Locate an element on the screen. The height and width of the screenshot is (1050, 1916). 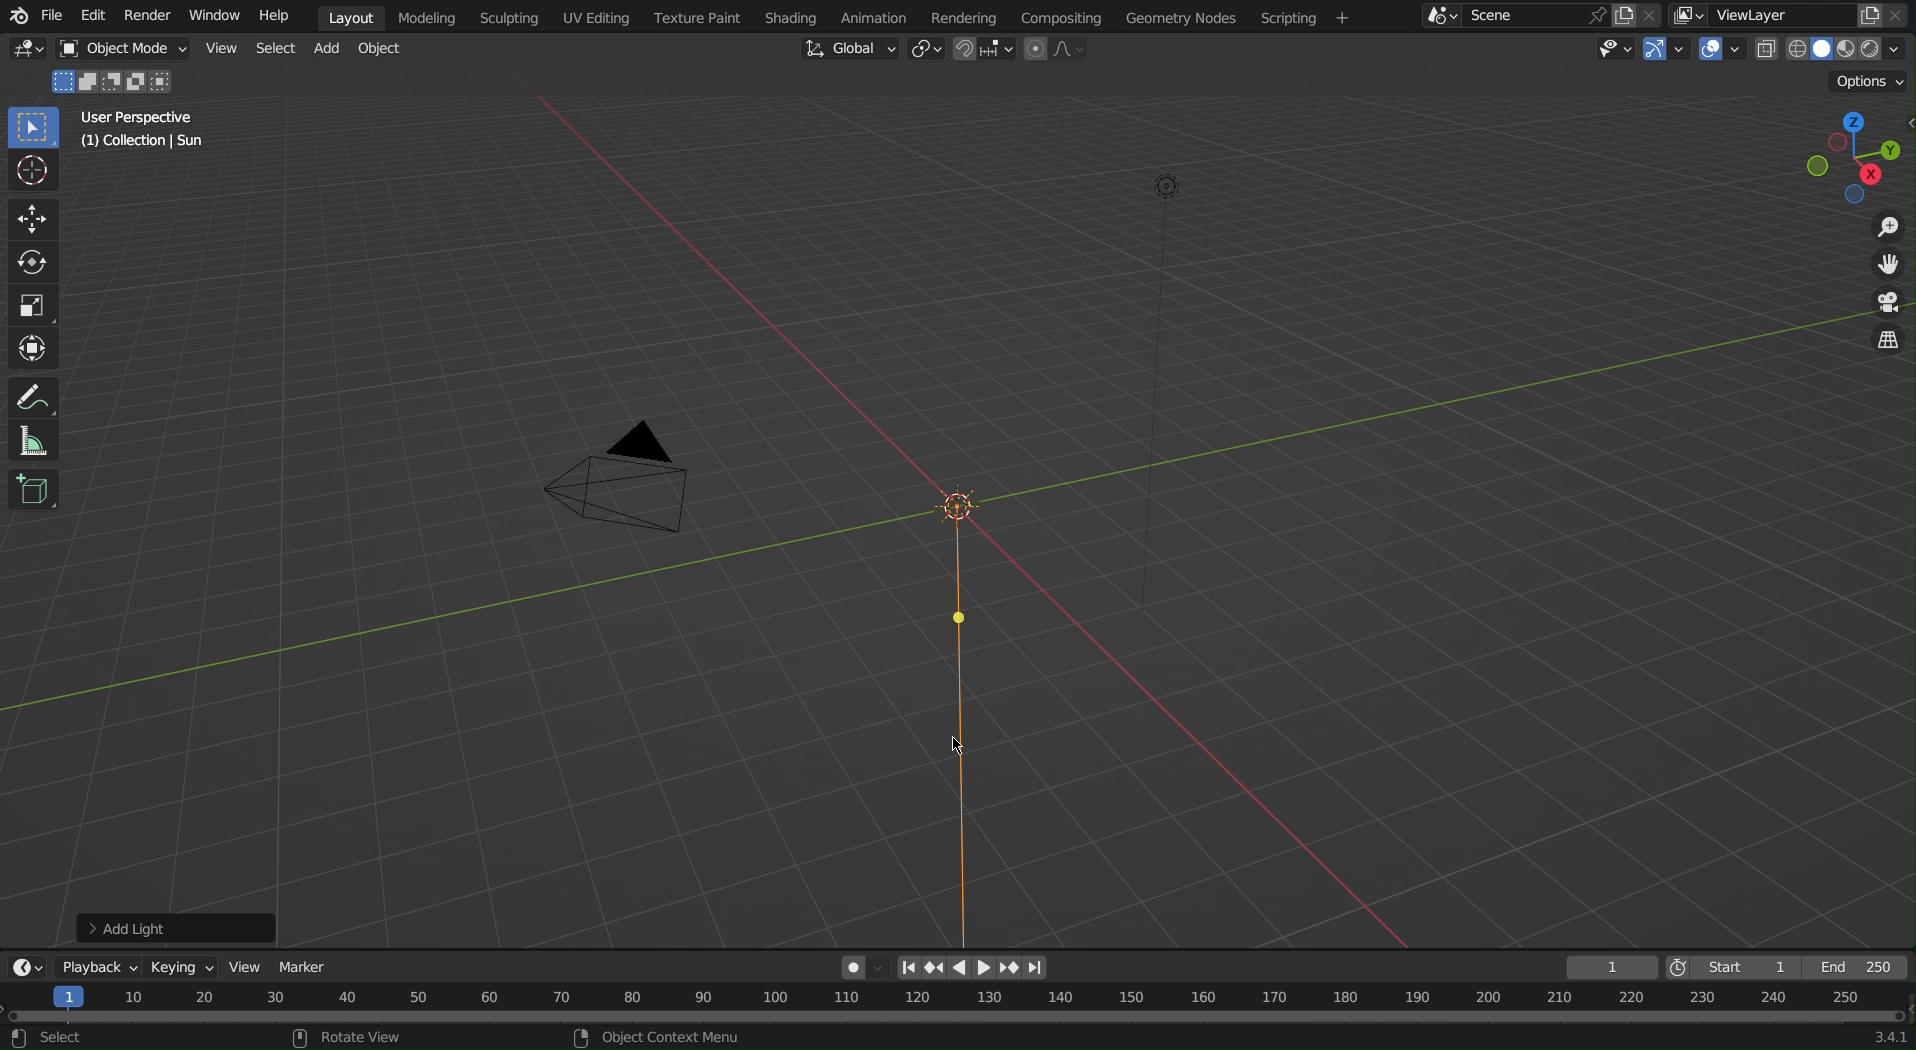
Select is located at coordinates (275, 48).